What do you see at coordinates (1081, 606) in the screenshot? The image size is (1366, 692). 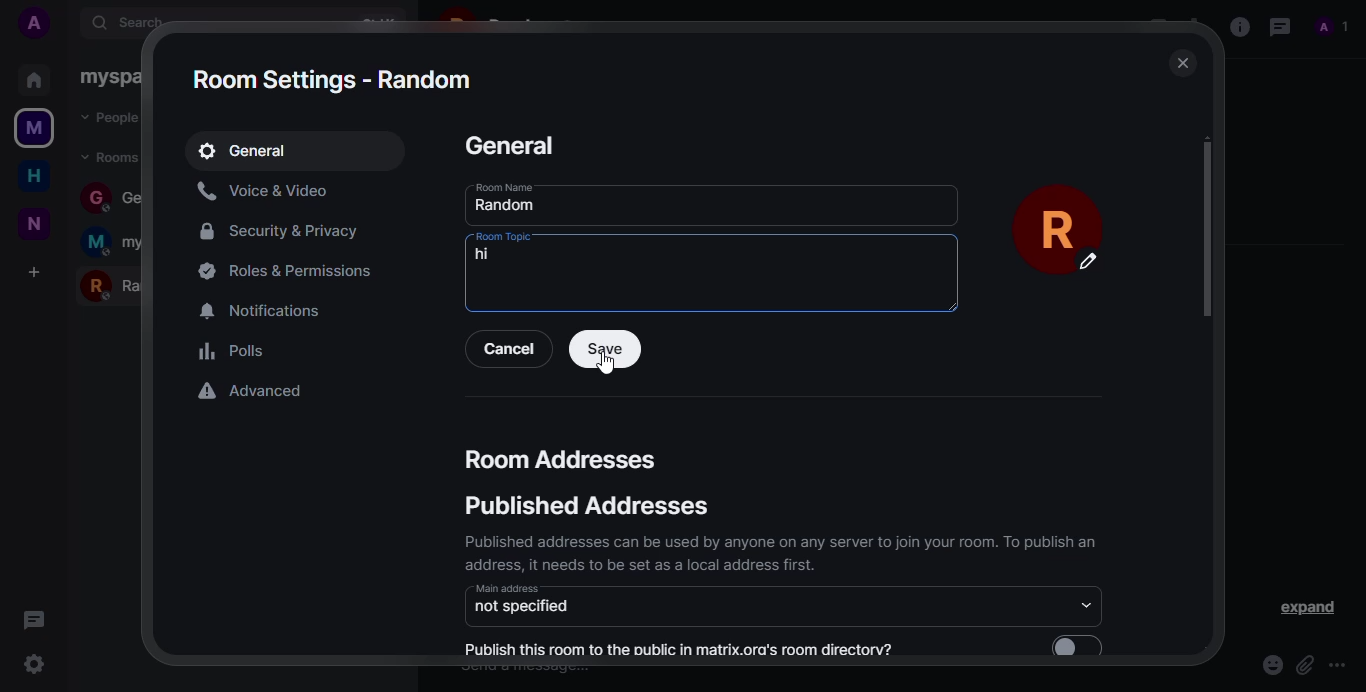 I see `drop down` at bounding box center [1081, 606].